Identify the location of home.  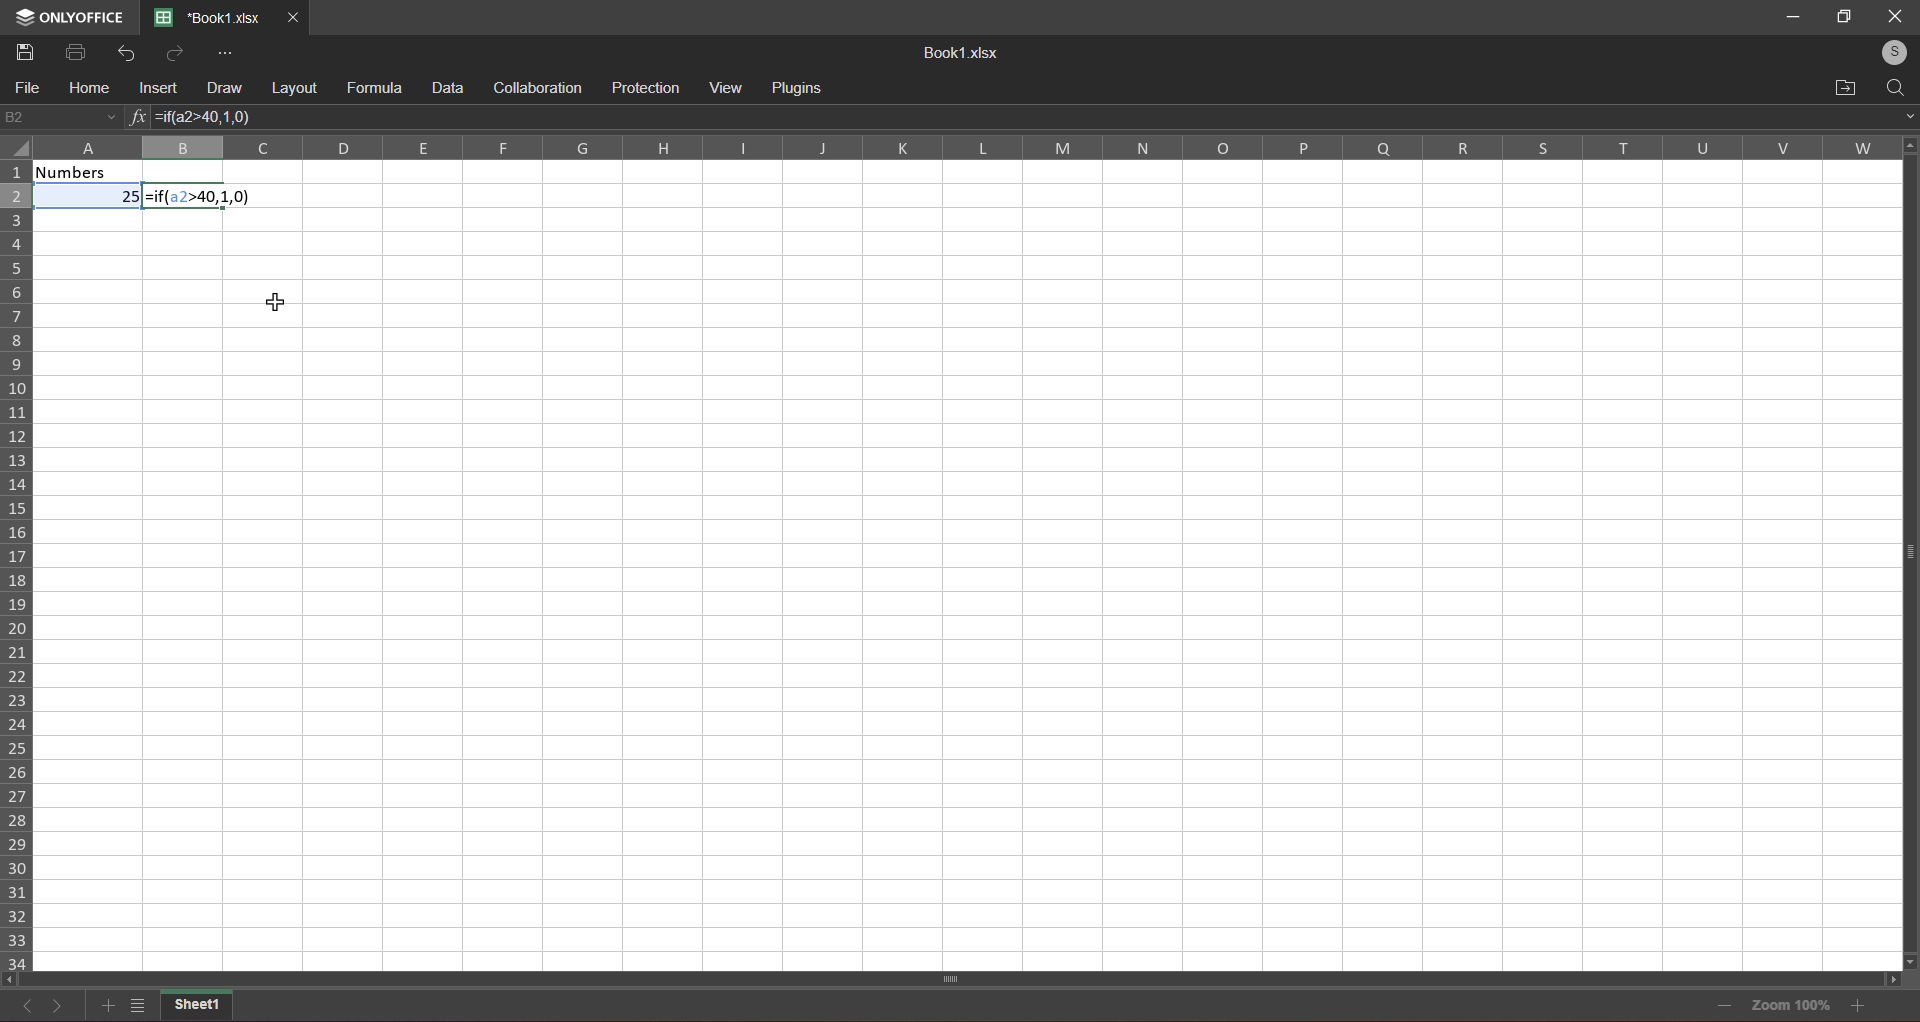
(84, 89).